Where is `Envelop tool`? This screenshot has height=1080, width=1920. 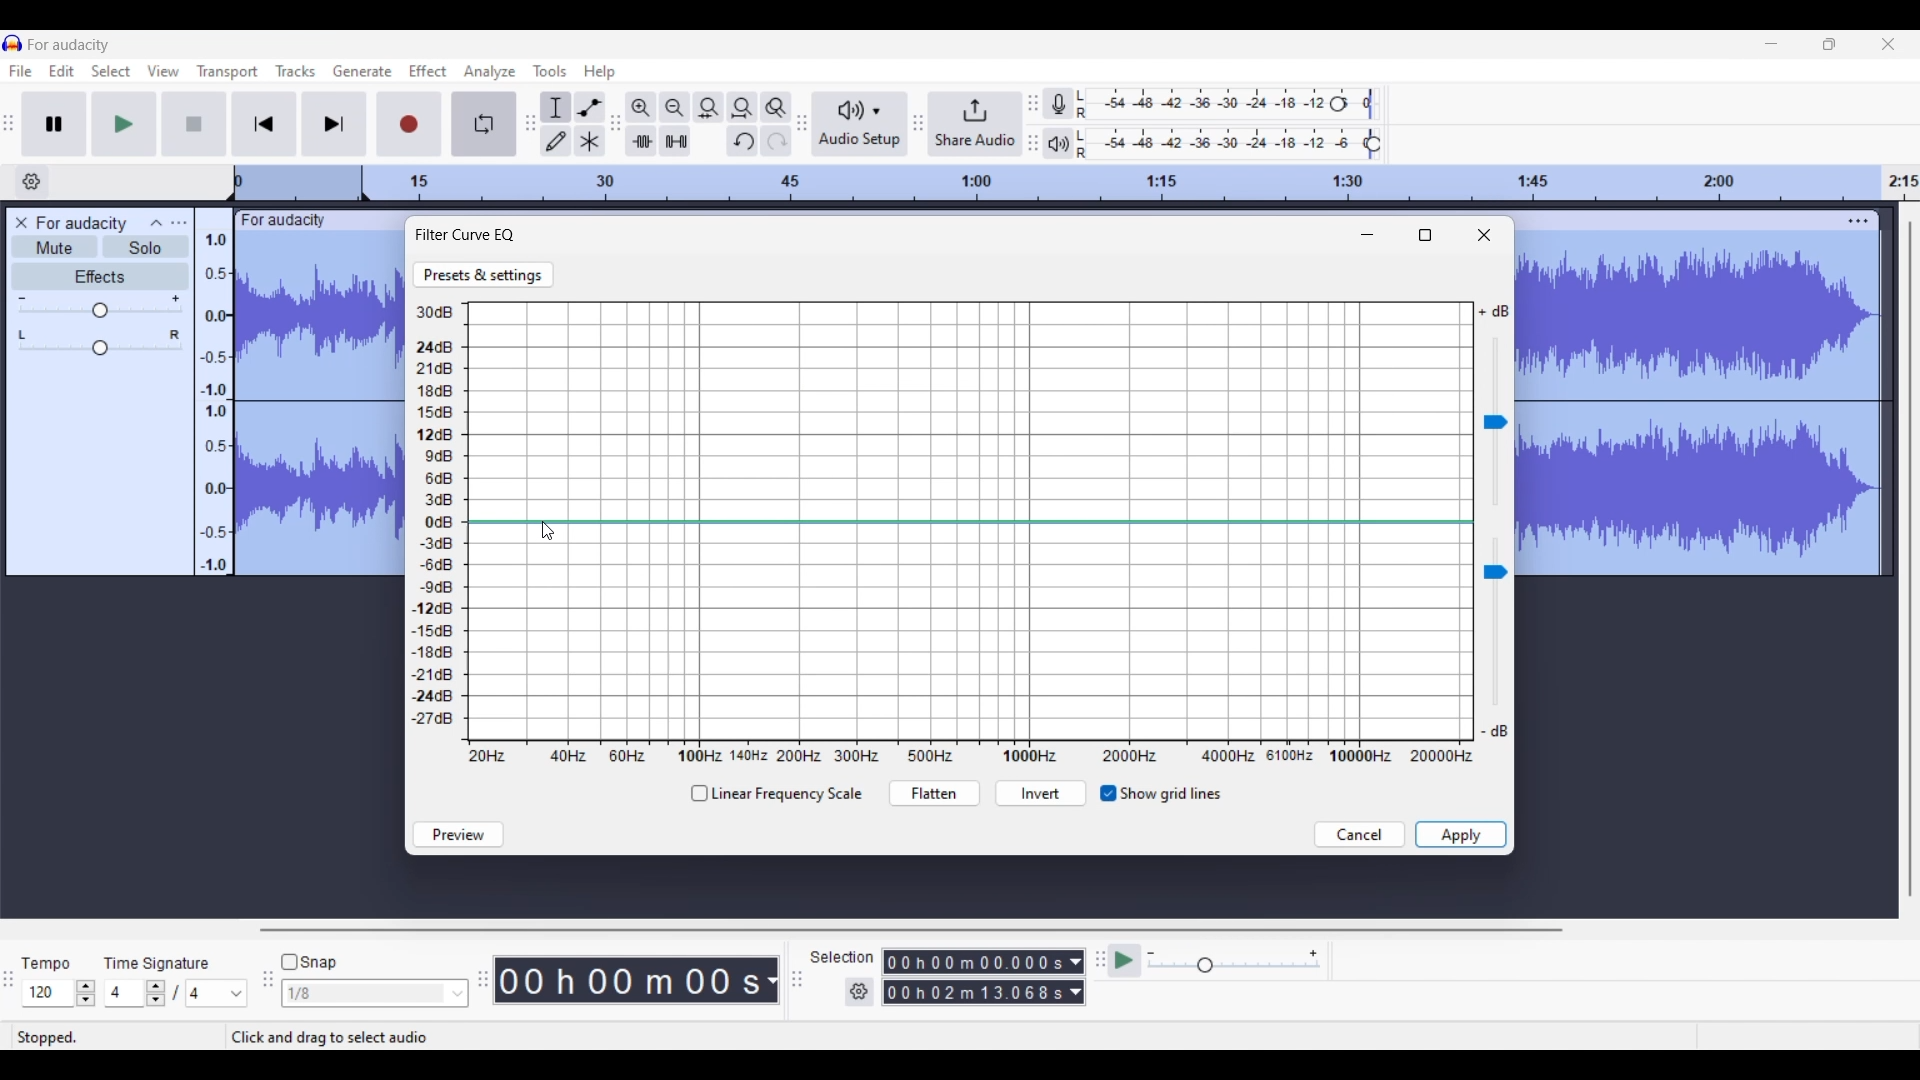
Envelop tool is located at coordinates (590, 107).